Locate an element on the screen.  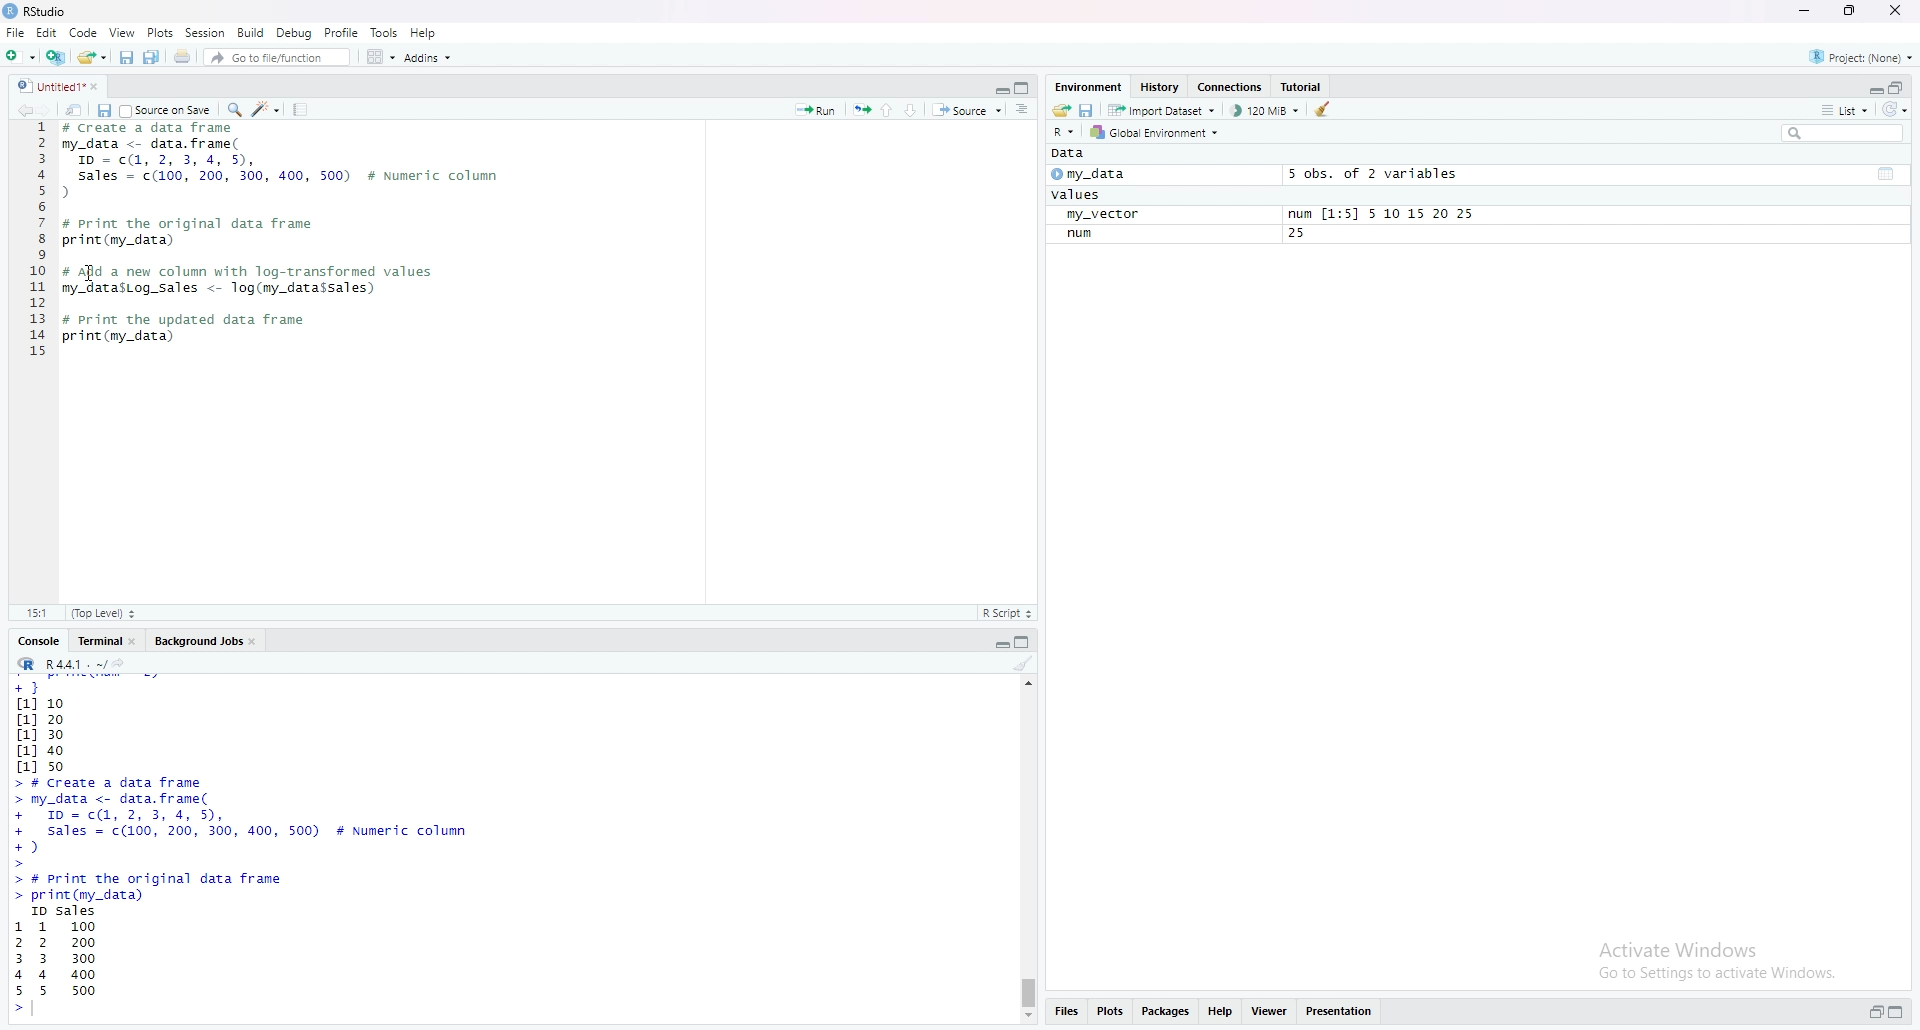
Connections is located at coordinates (1229, 86).